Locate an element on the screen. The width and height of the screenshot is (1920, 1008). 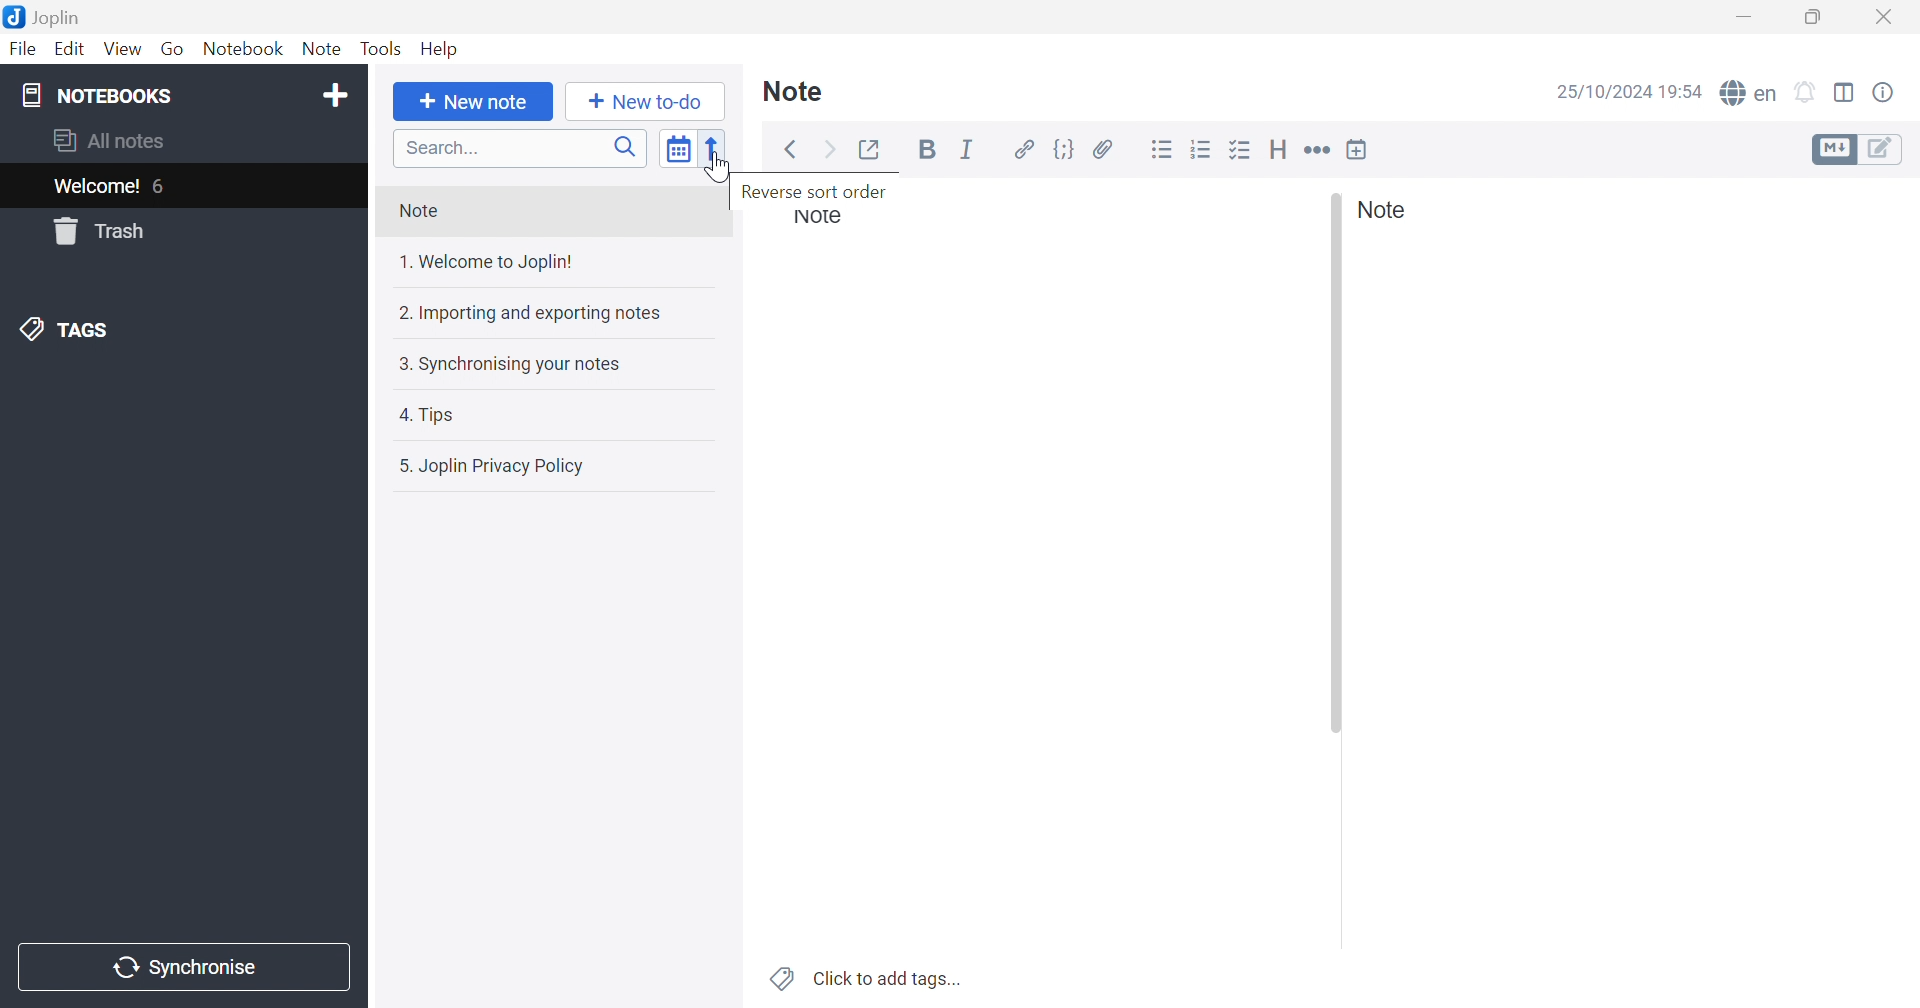
View is located at coordinates (122, 50).